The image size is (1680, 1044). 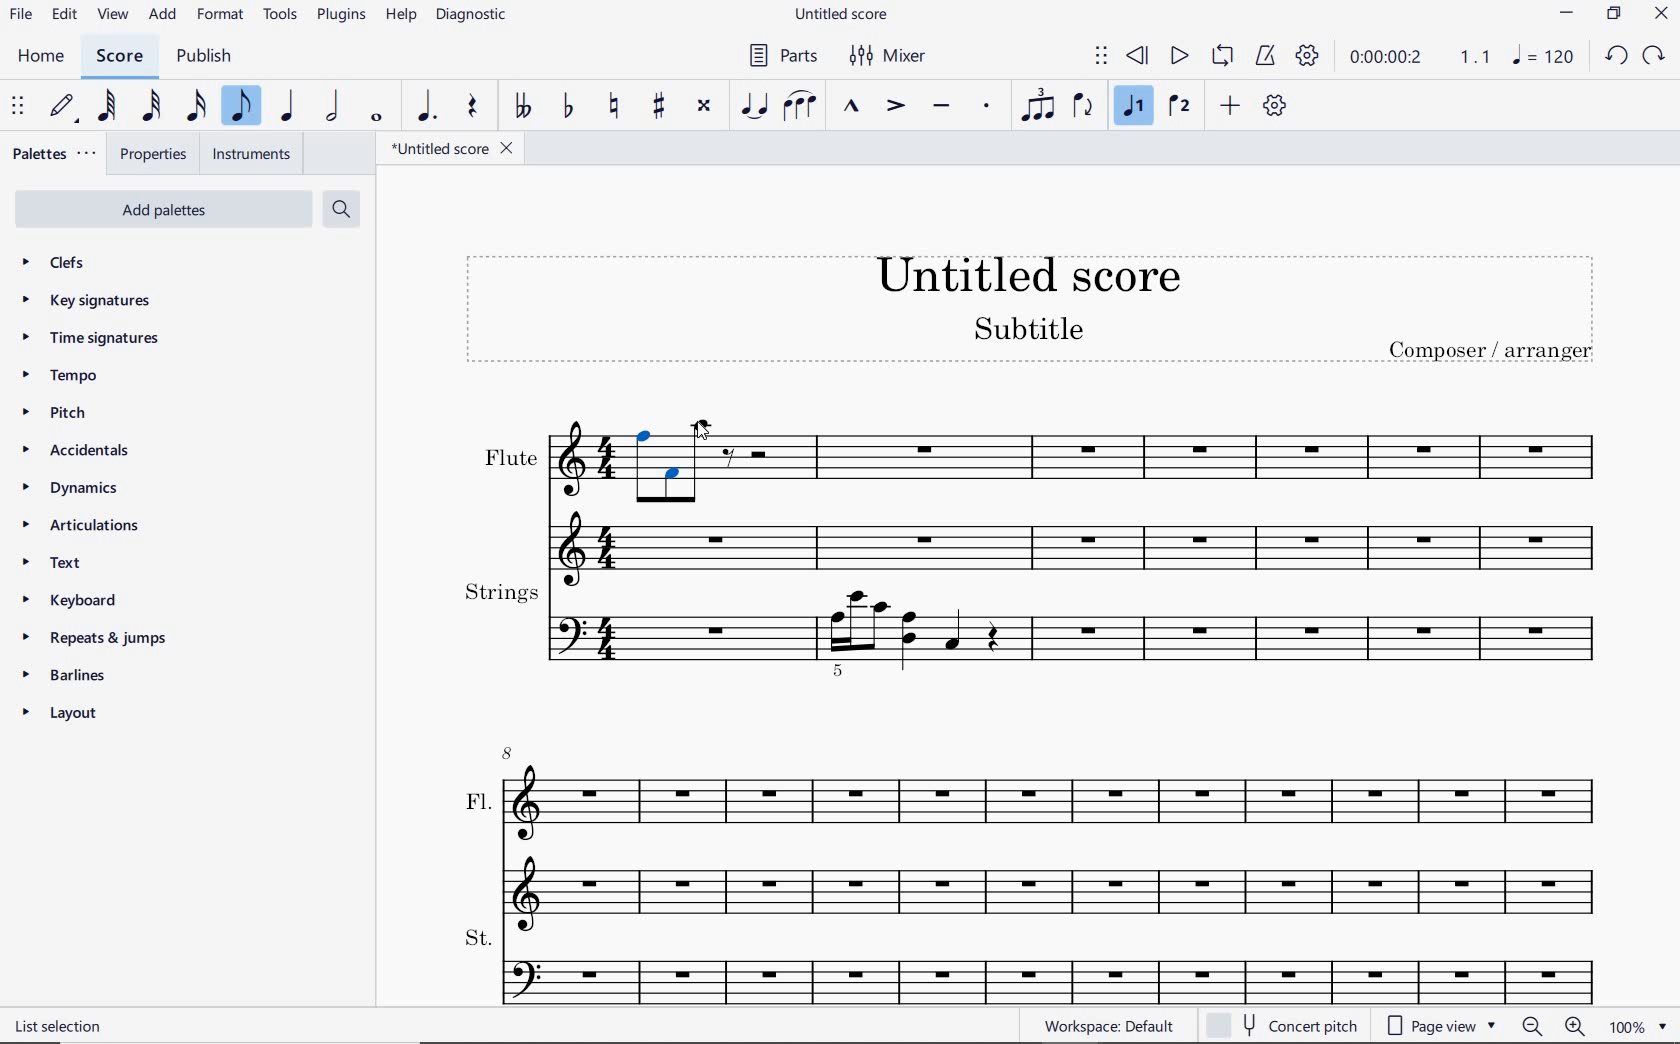 What do you see at coordinates (1178, 107) in the screenshot?
I see `VOICE 2` at bounding box center [1178, 107].